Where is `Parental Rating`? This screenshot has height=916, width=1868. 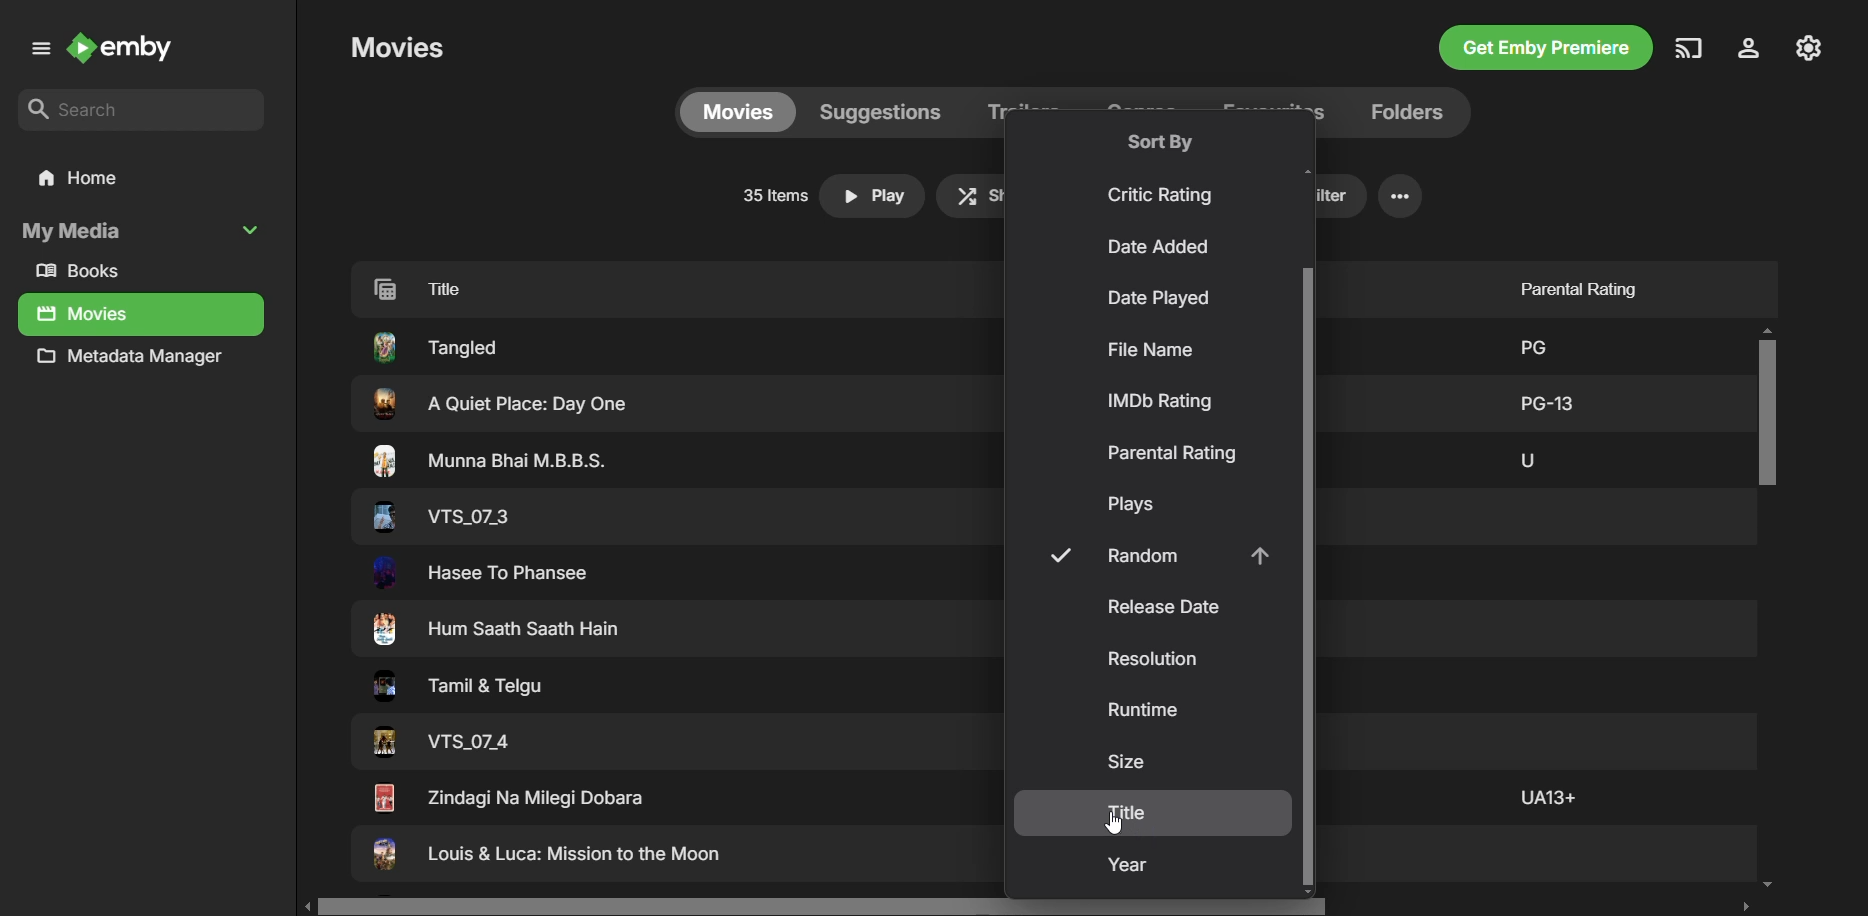
Parental Rating is located at coordinates (1172, 453).